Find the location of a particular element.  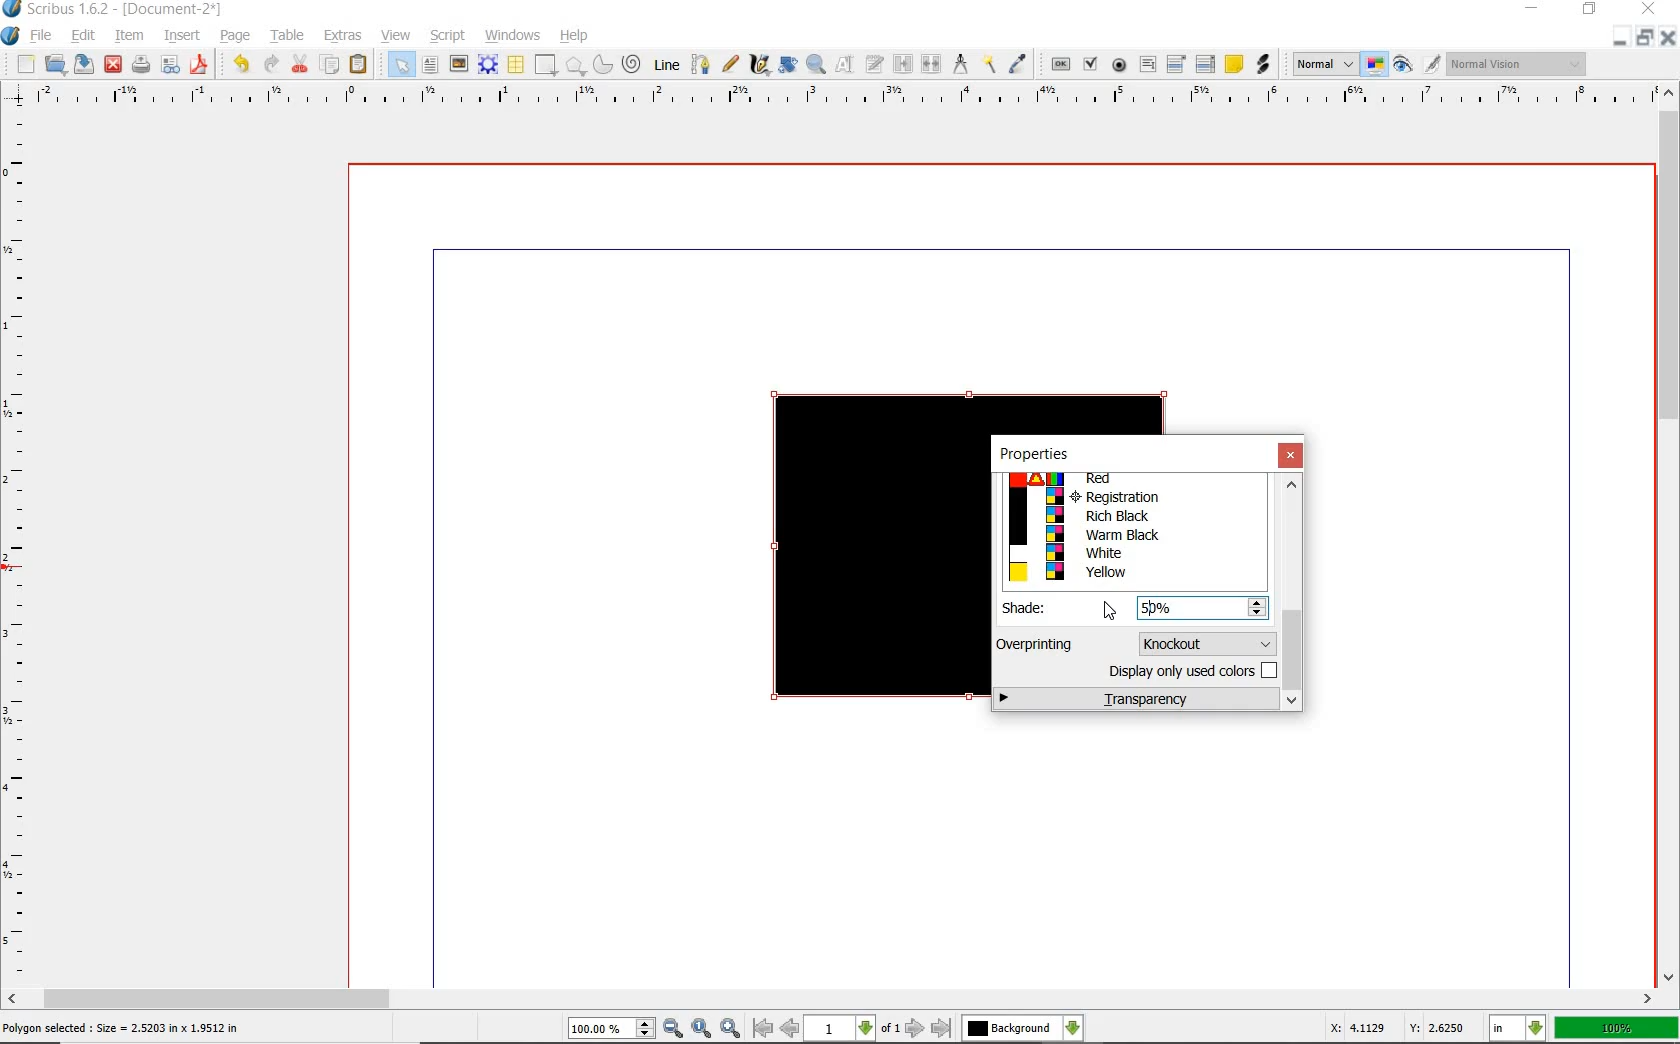

save as pdf is located at coordinates (201, 65).